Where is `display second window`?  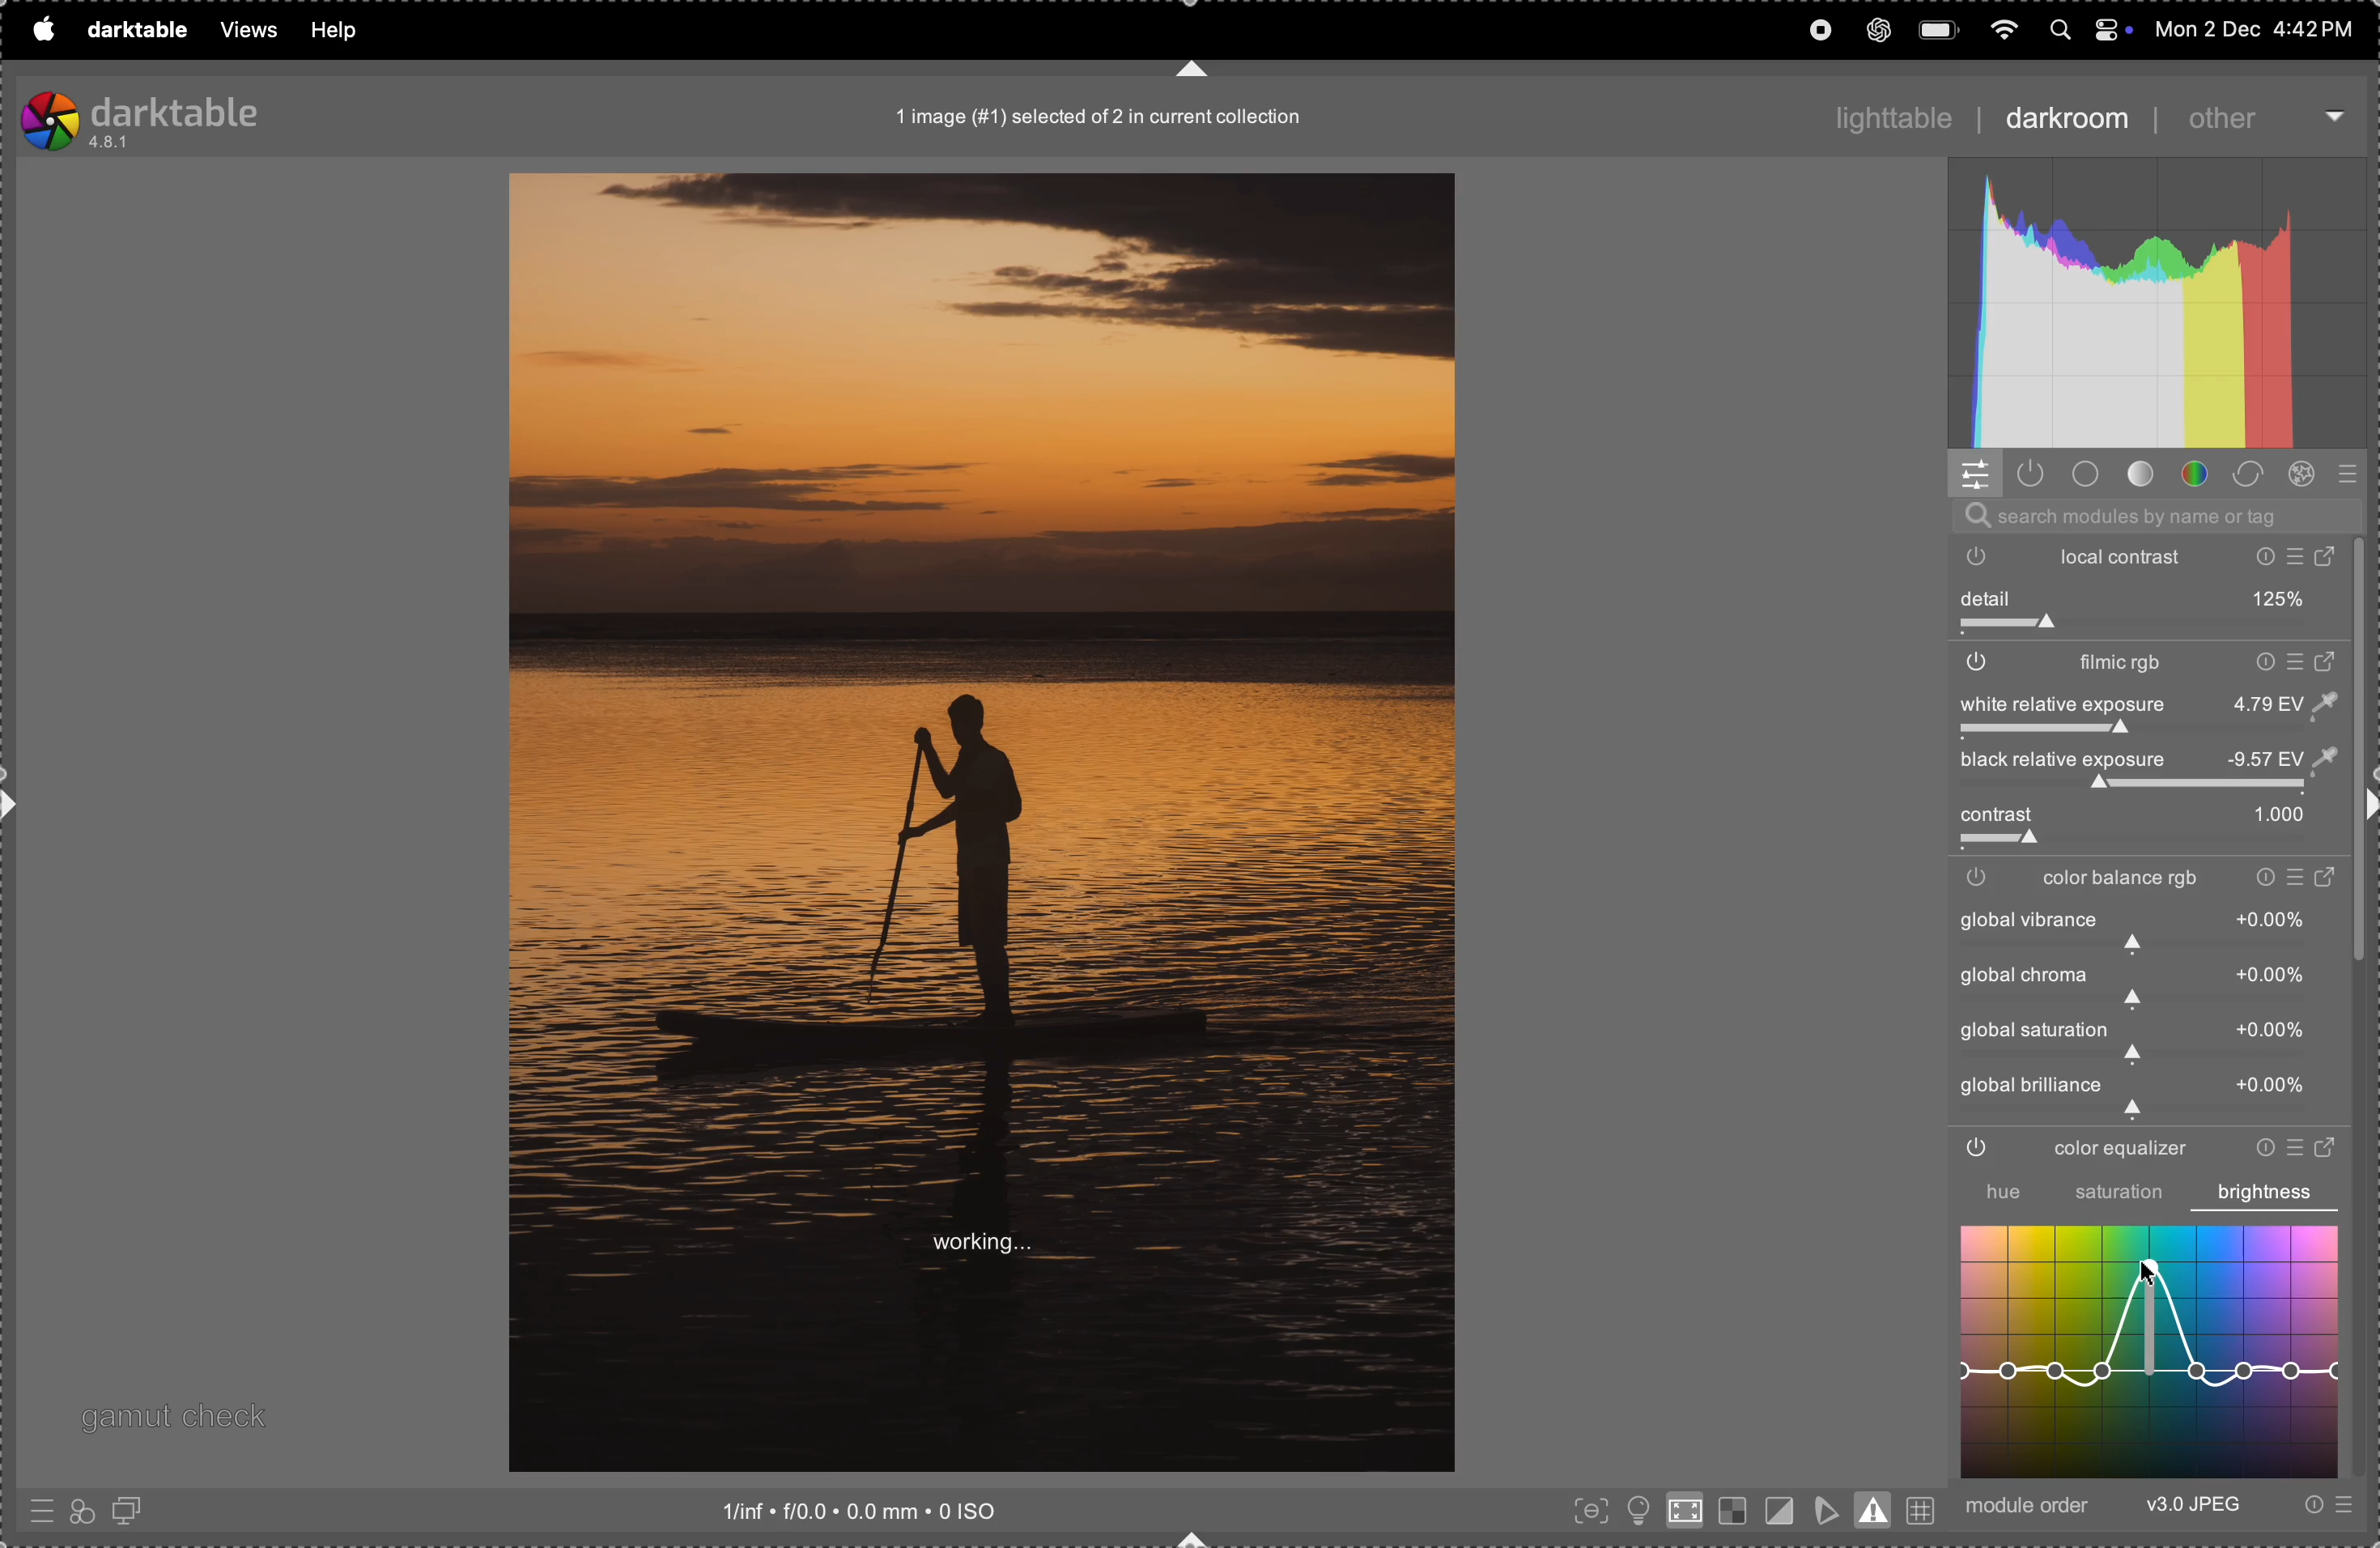
display second window is located at coordinates (136, 1510).